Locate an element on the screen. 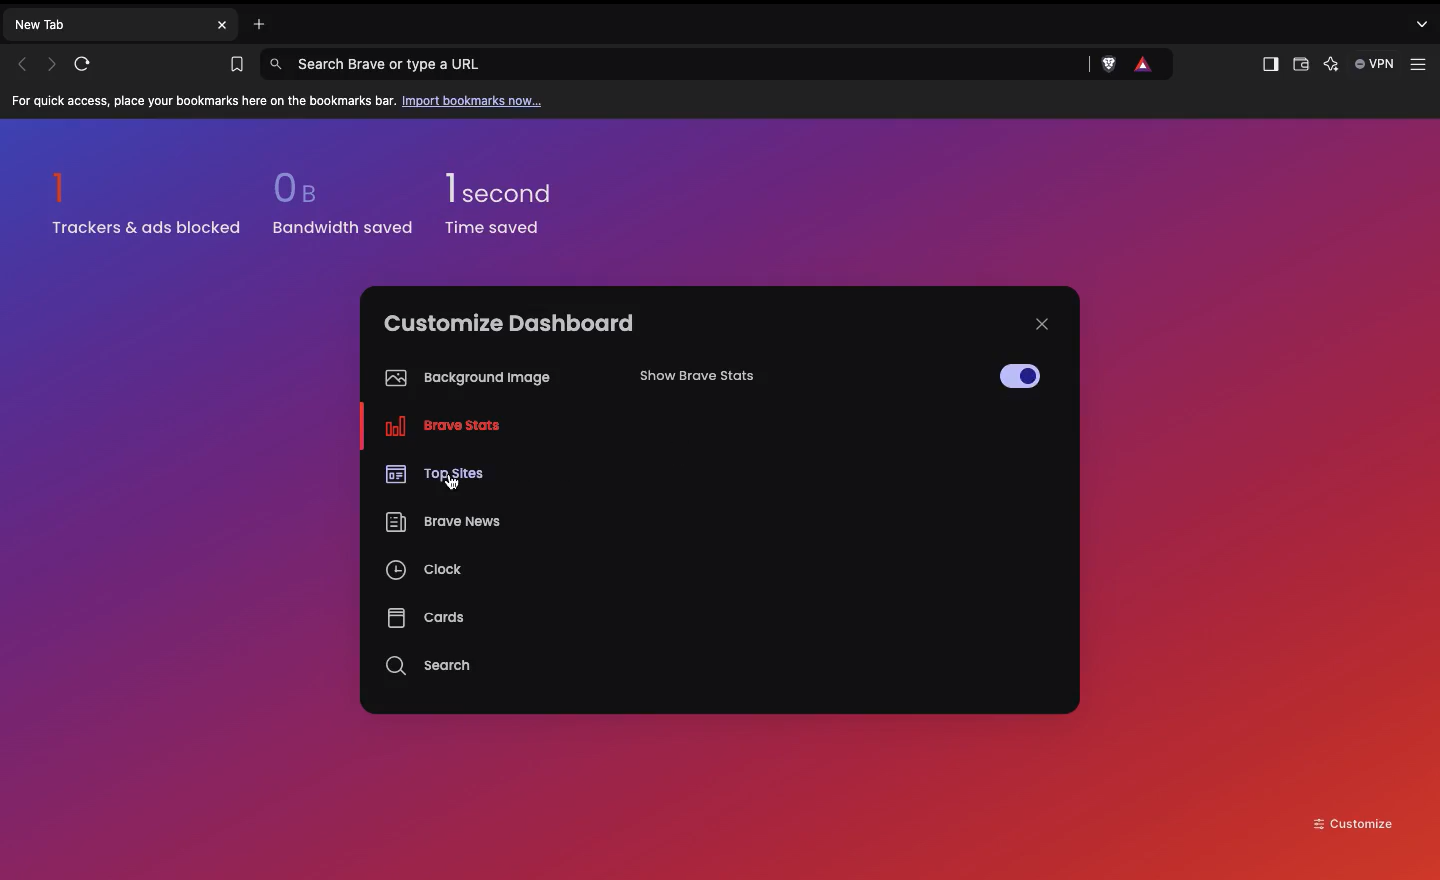  Search is located at coordinates (431, 666).